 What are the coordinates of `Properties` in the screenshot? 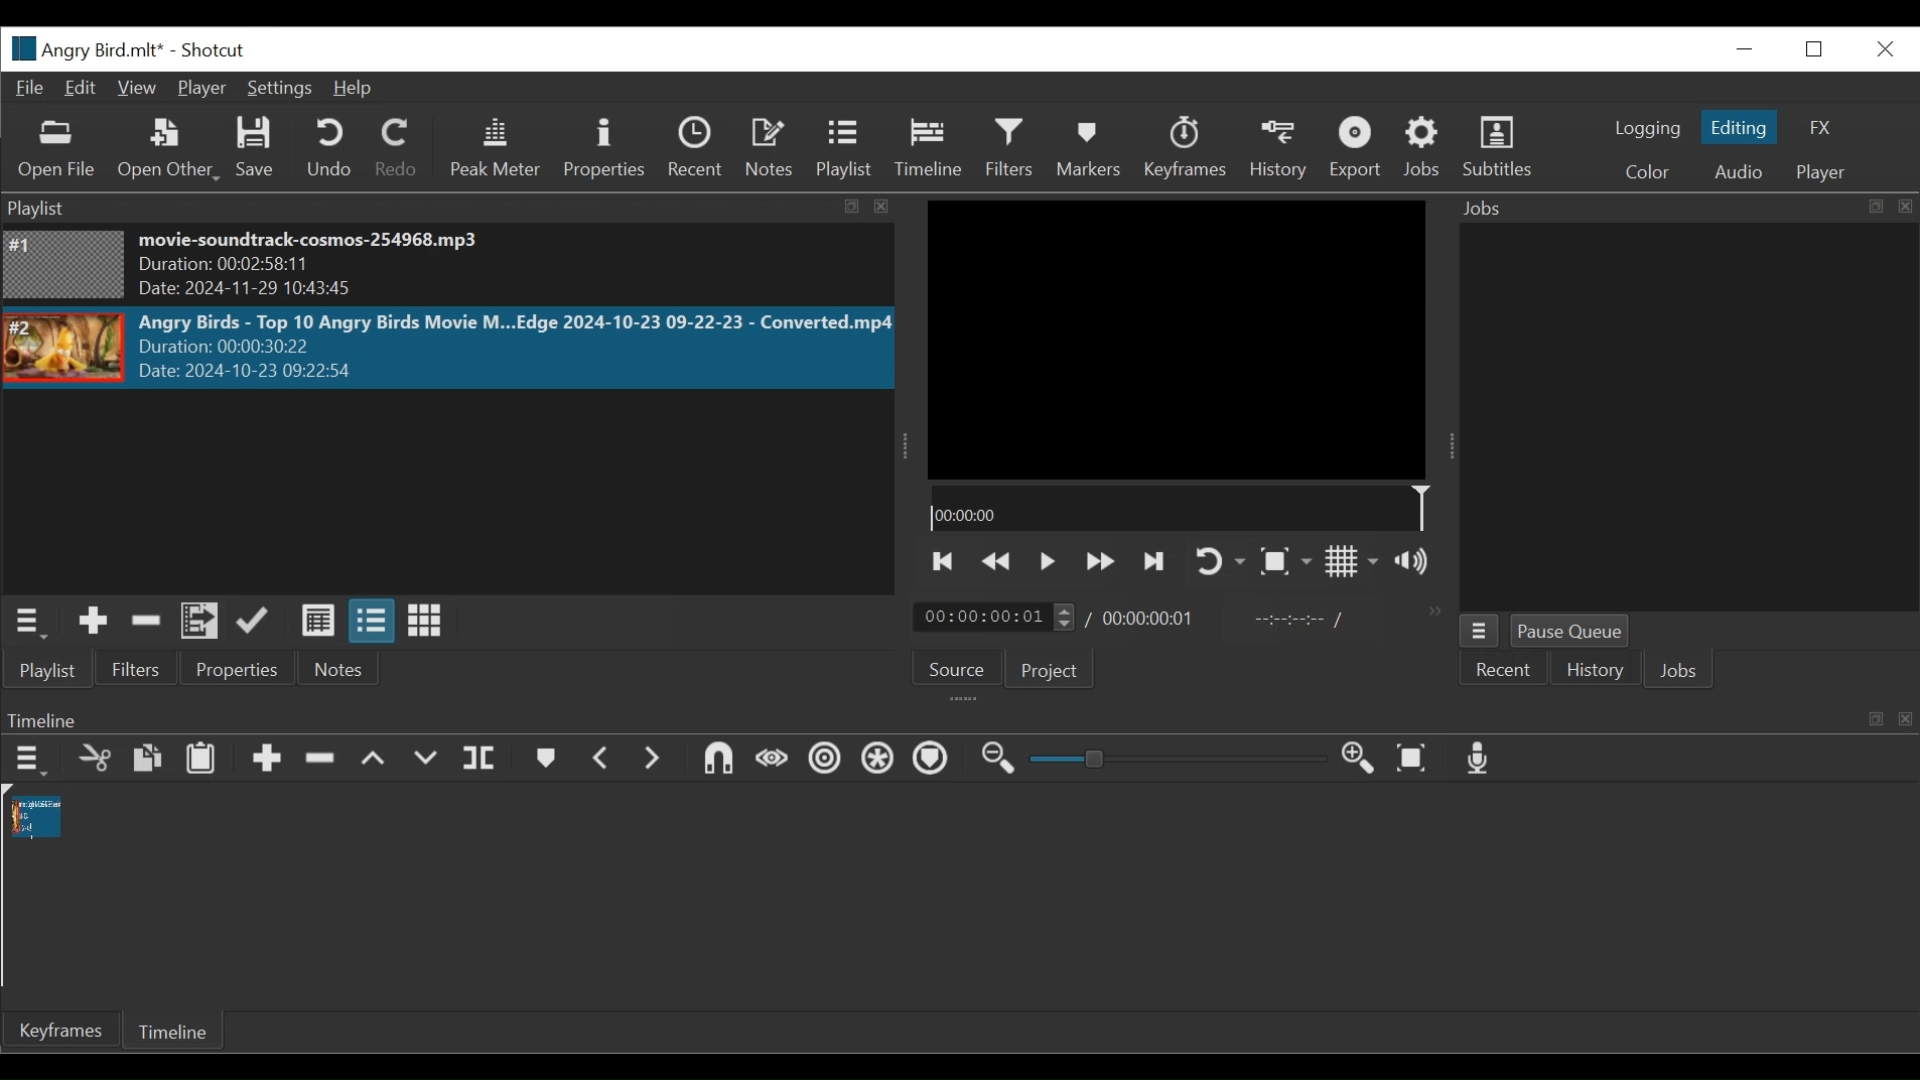 It's located at (241, 670).